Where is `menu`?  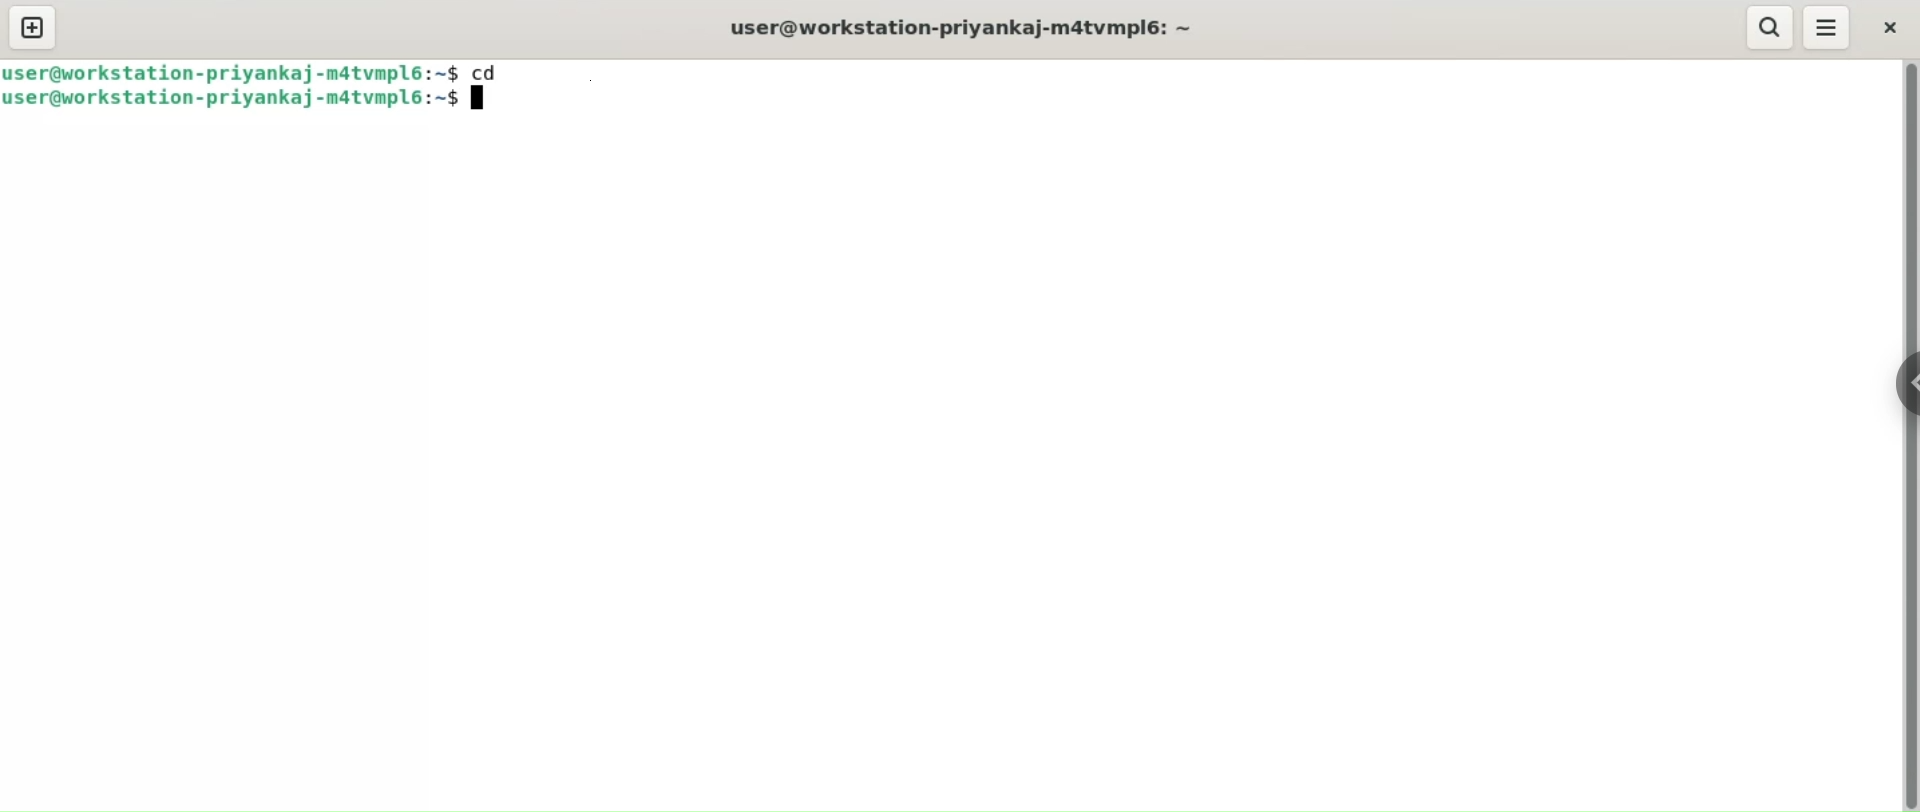
menu is located at coordinates (1827, 27).